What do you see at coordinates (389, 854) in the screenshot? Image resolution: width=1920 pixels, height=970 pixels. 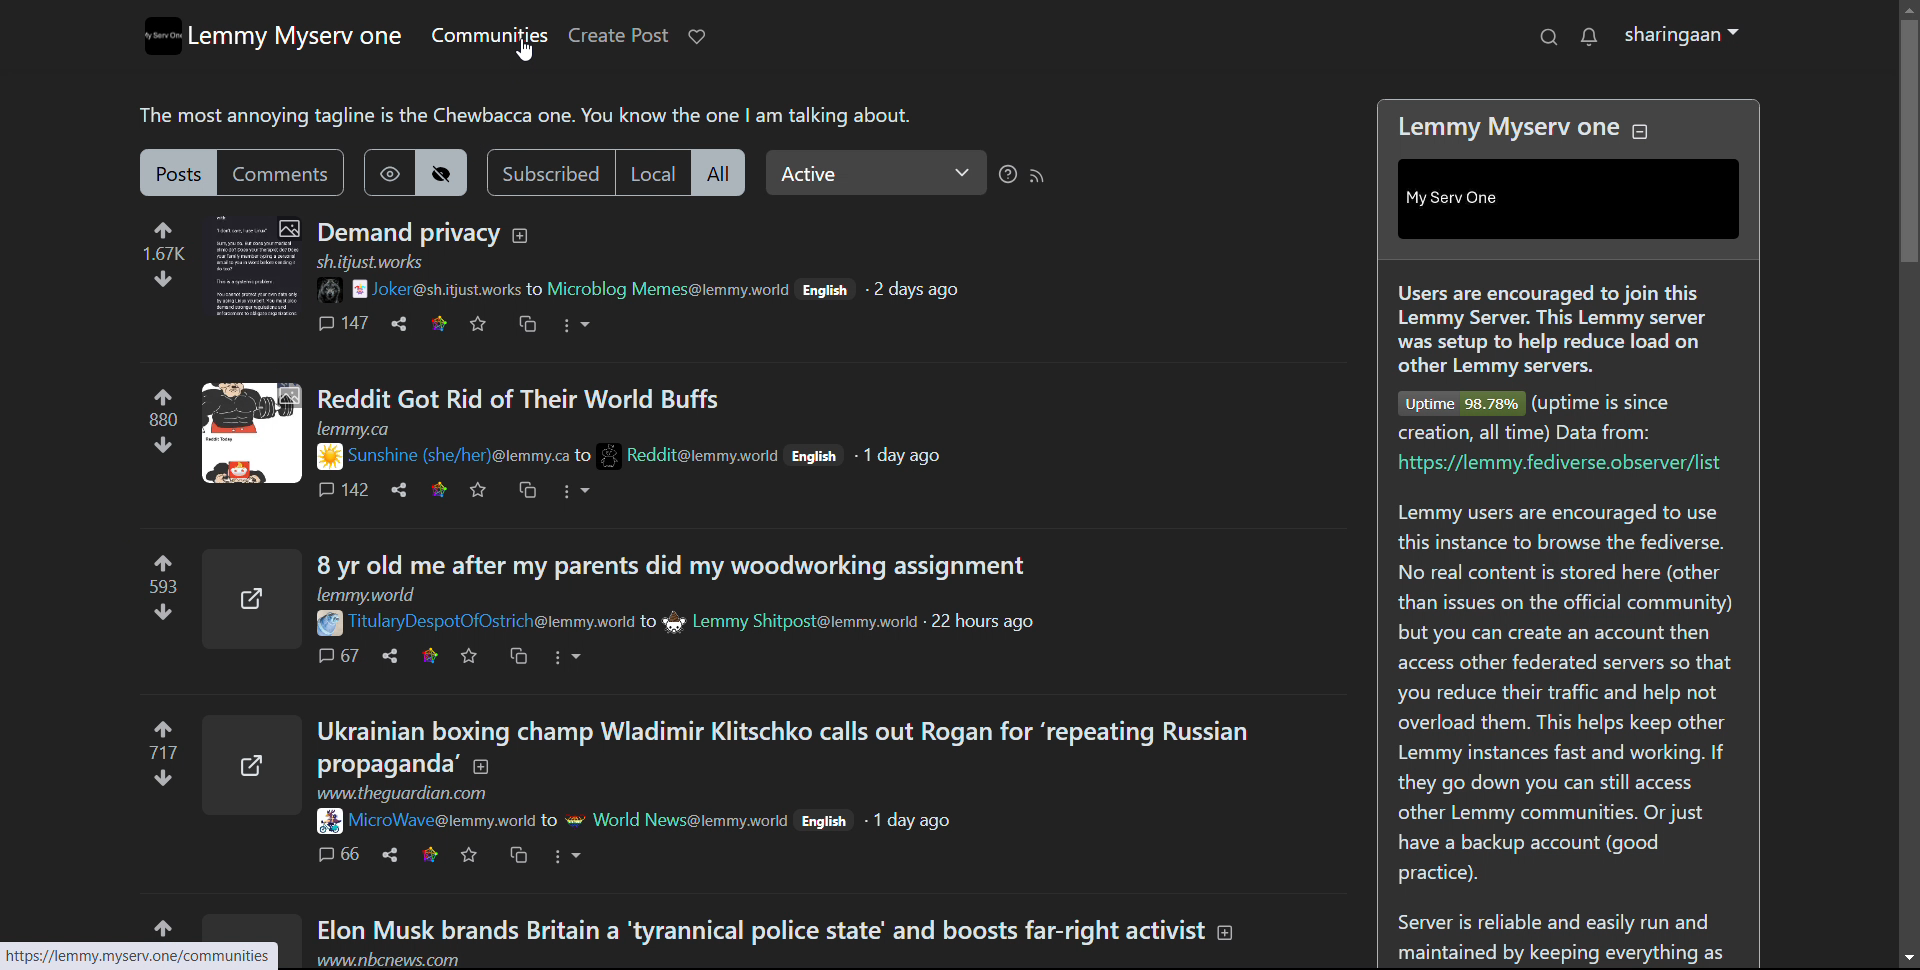 I see `share` at bounding box center [389, 854].